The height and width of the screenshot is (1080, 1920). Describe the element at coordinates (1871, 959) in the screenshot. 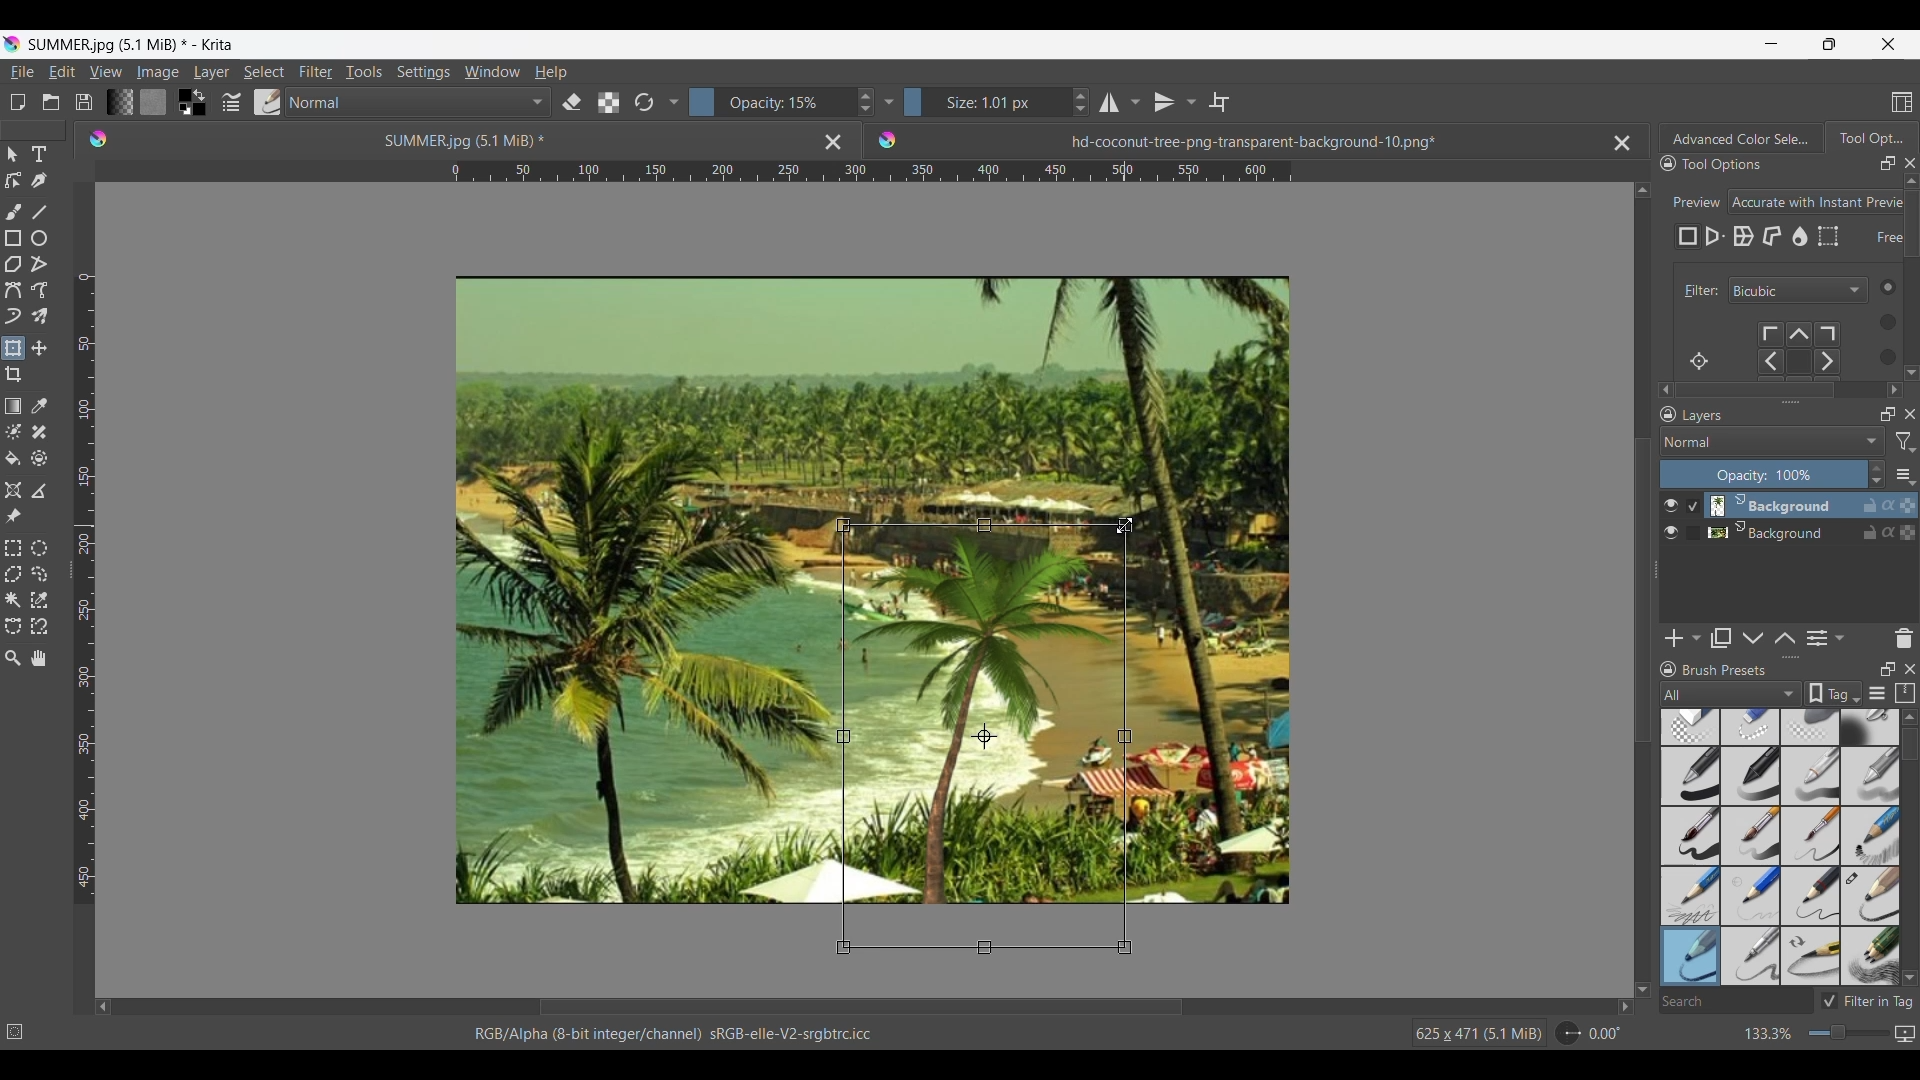

I see `ink pen` at that location.